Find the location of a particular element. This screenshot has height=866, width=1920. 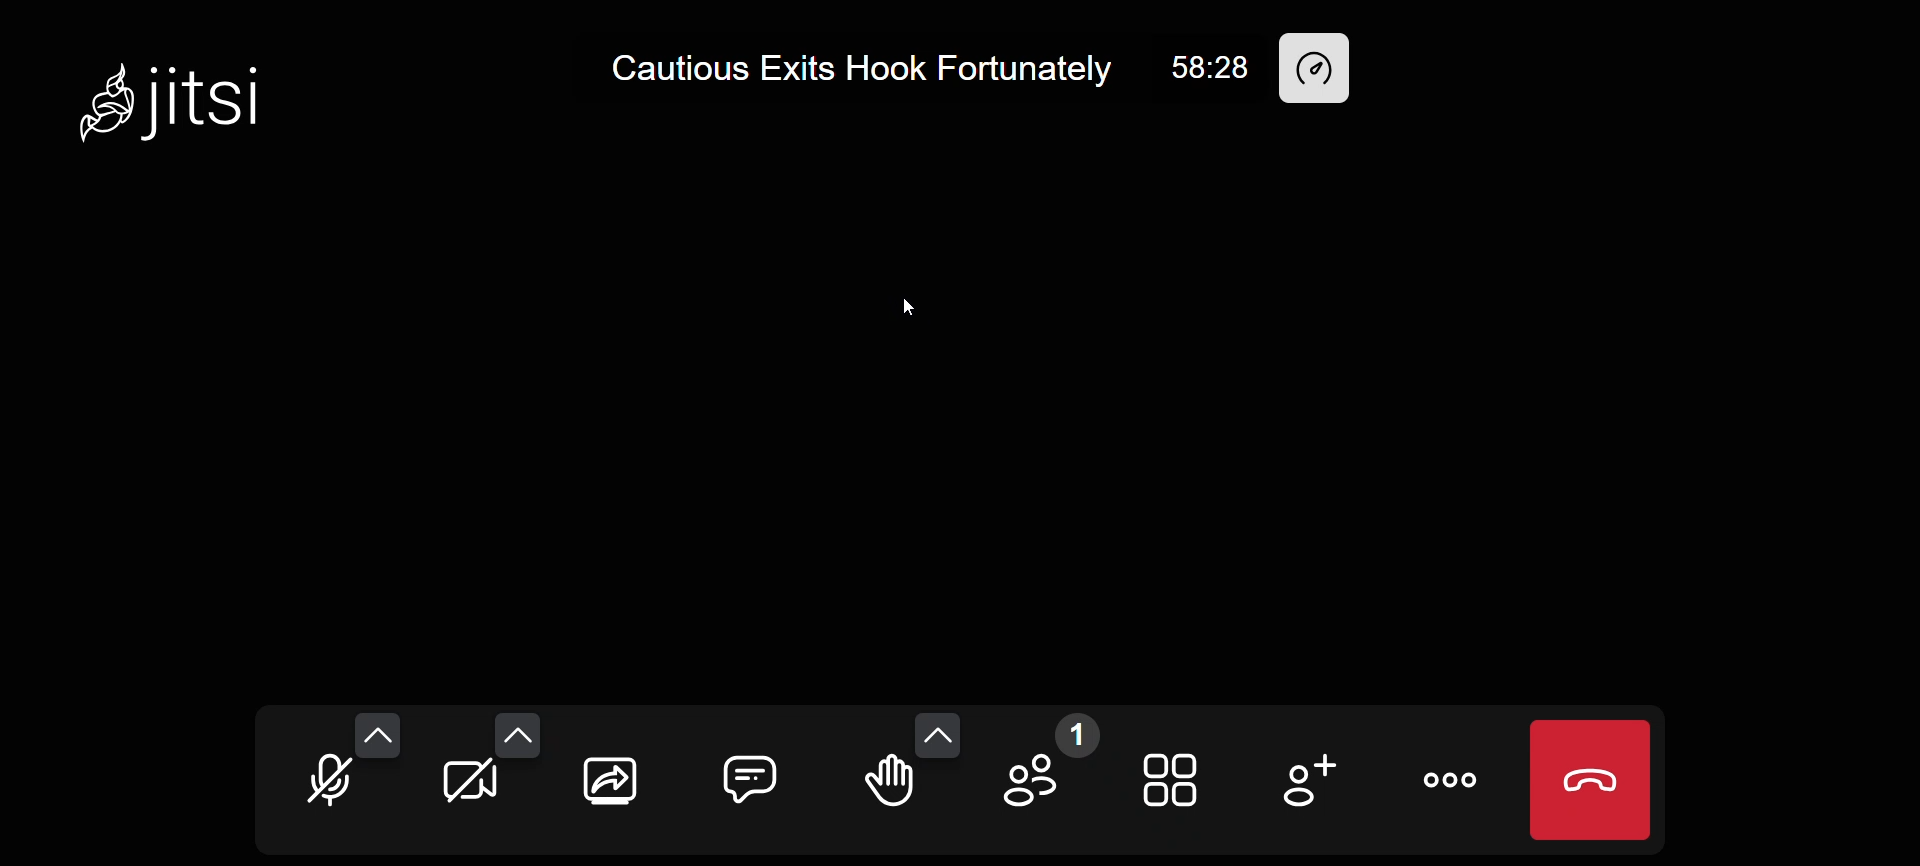

Jitsi is located at coordinates (184, 96).